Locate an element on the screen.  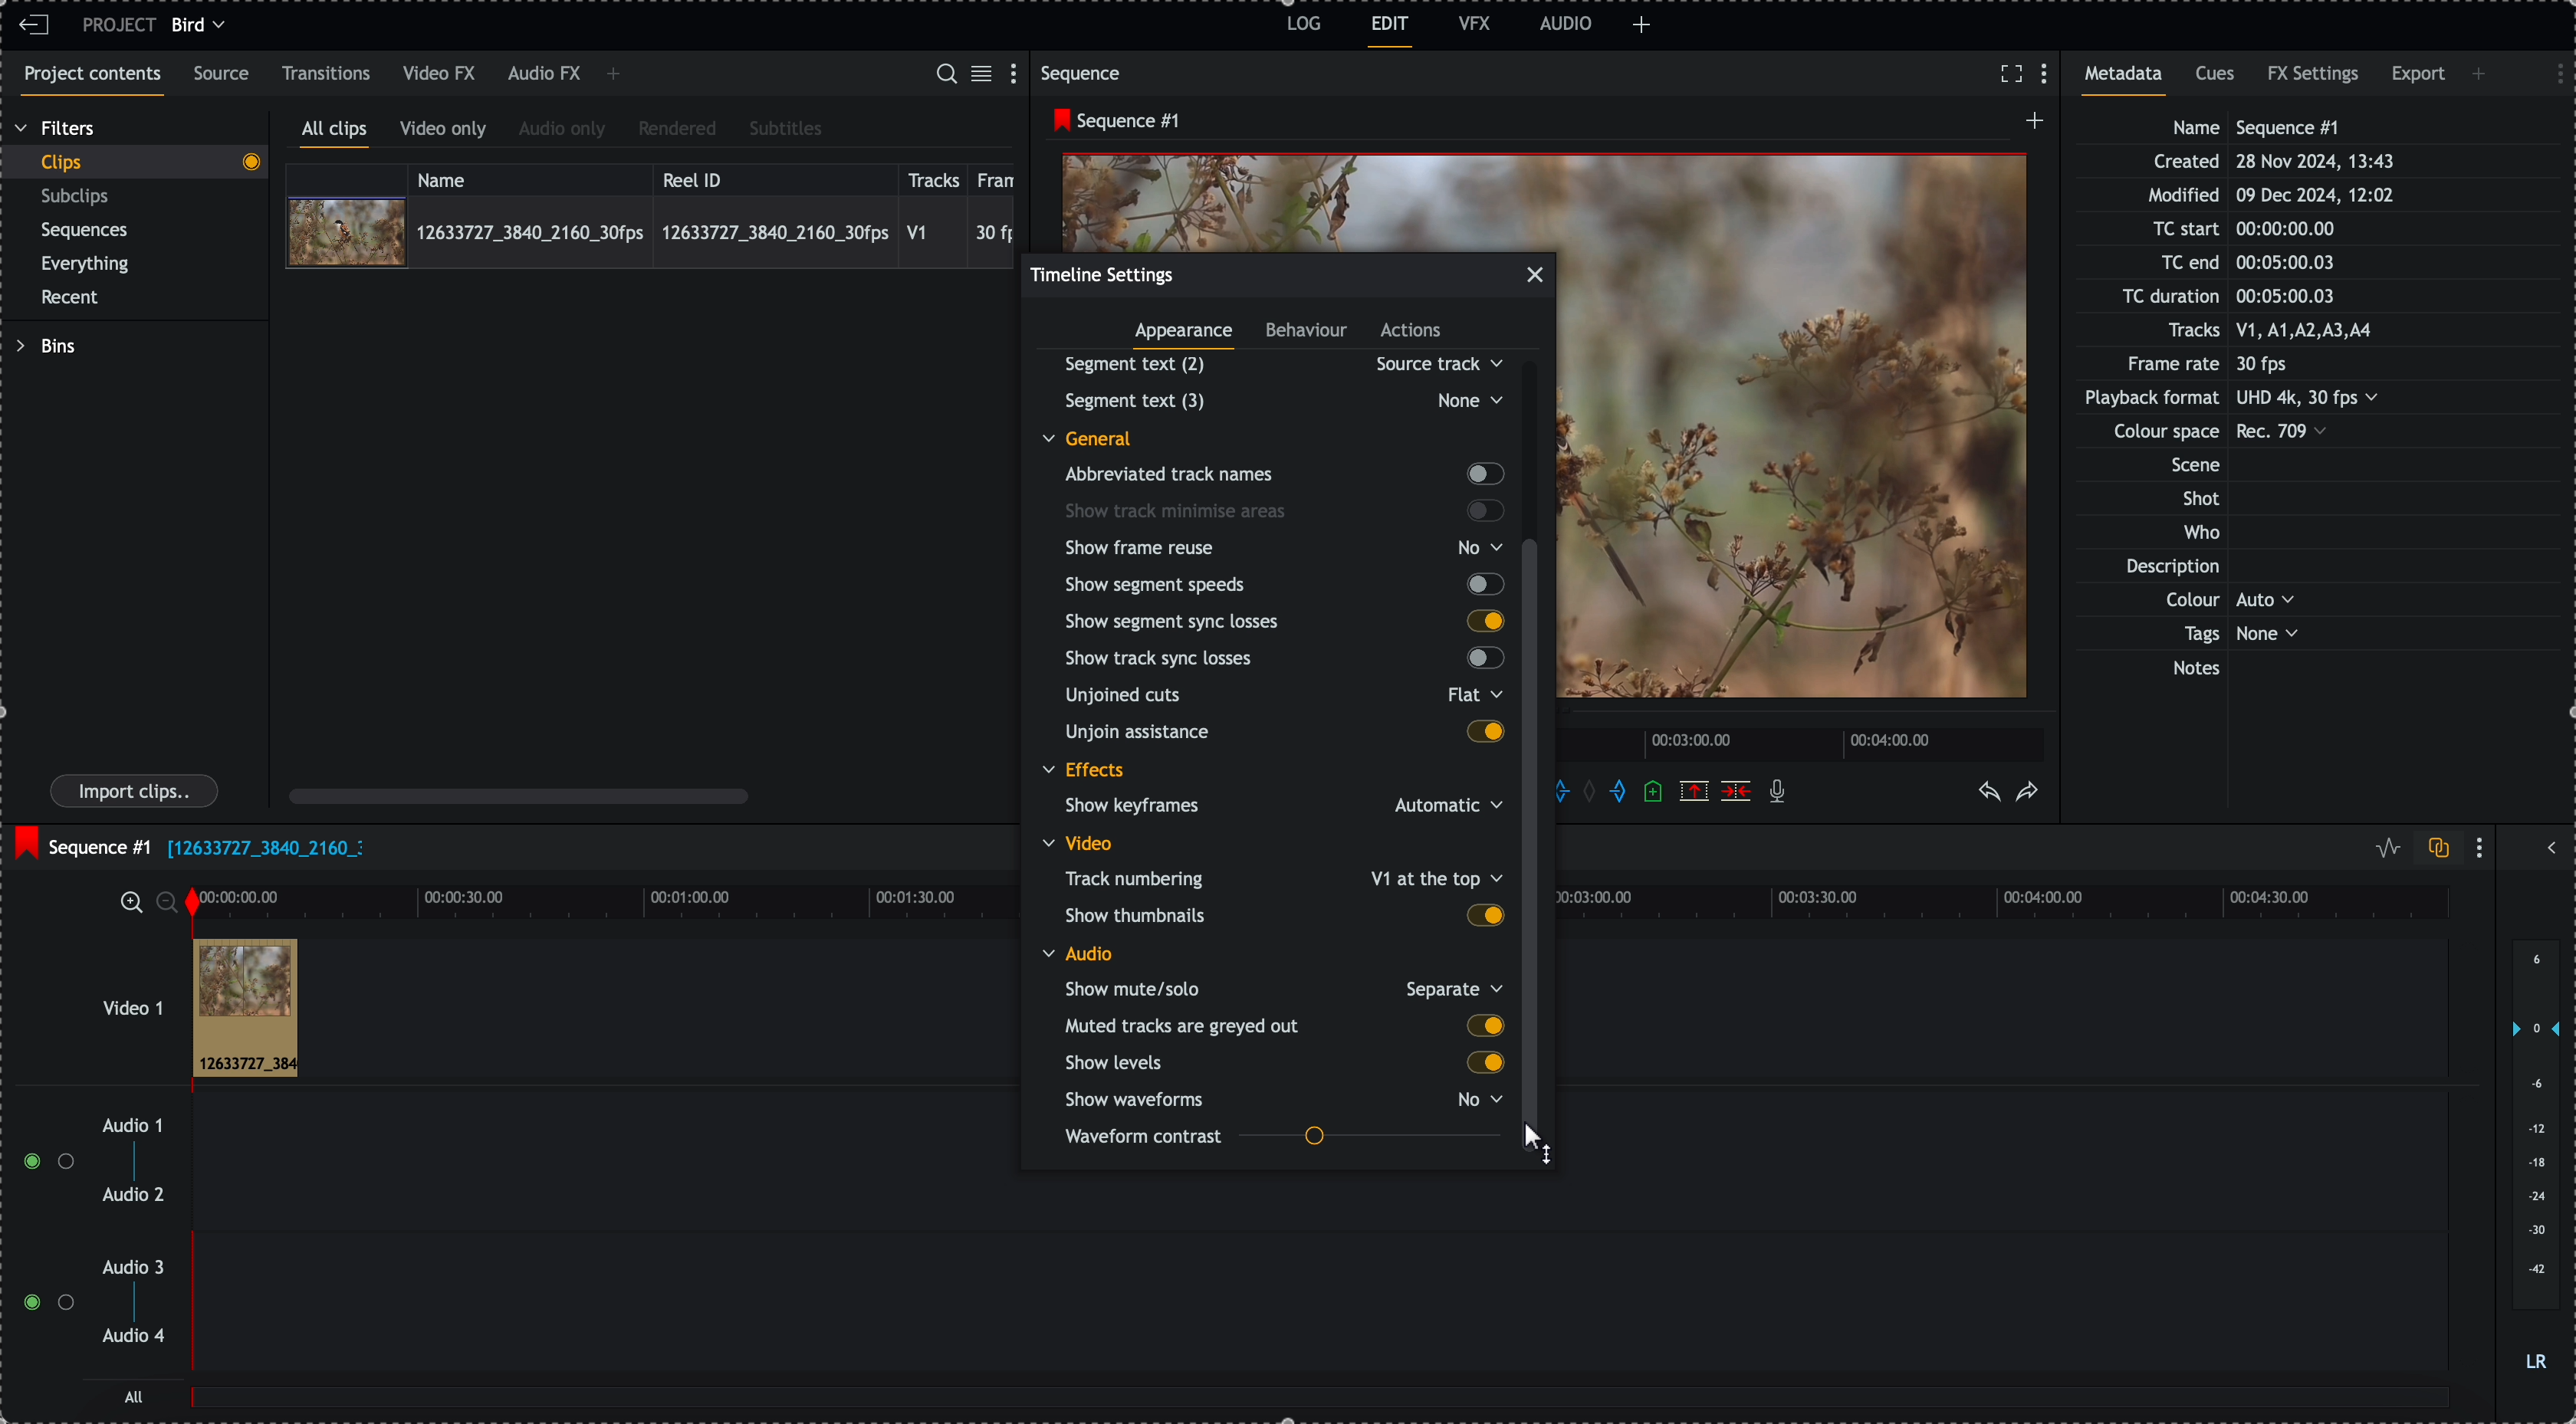
abbreviated track names is located at coordinates (1282, 475).